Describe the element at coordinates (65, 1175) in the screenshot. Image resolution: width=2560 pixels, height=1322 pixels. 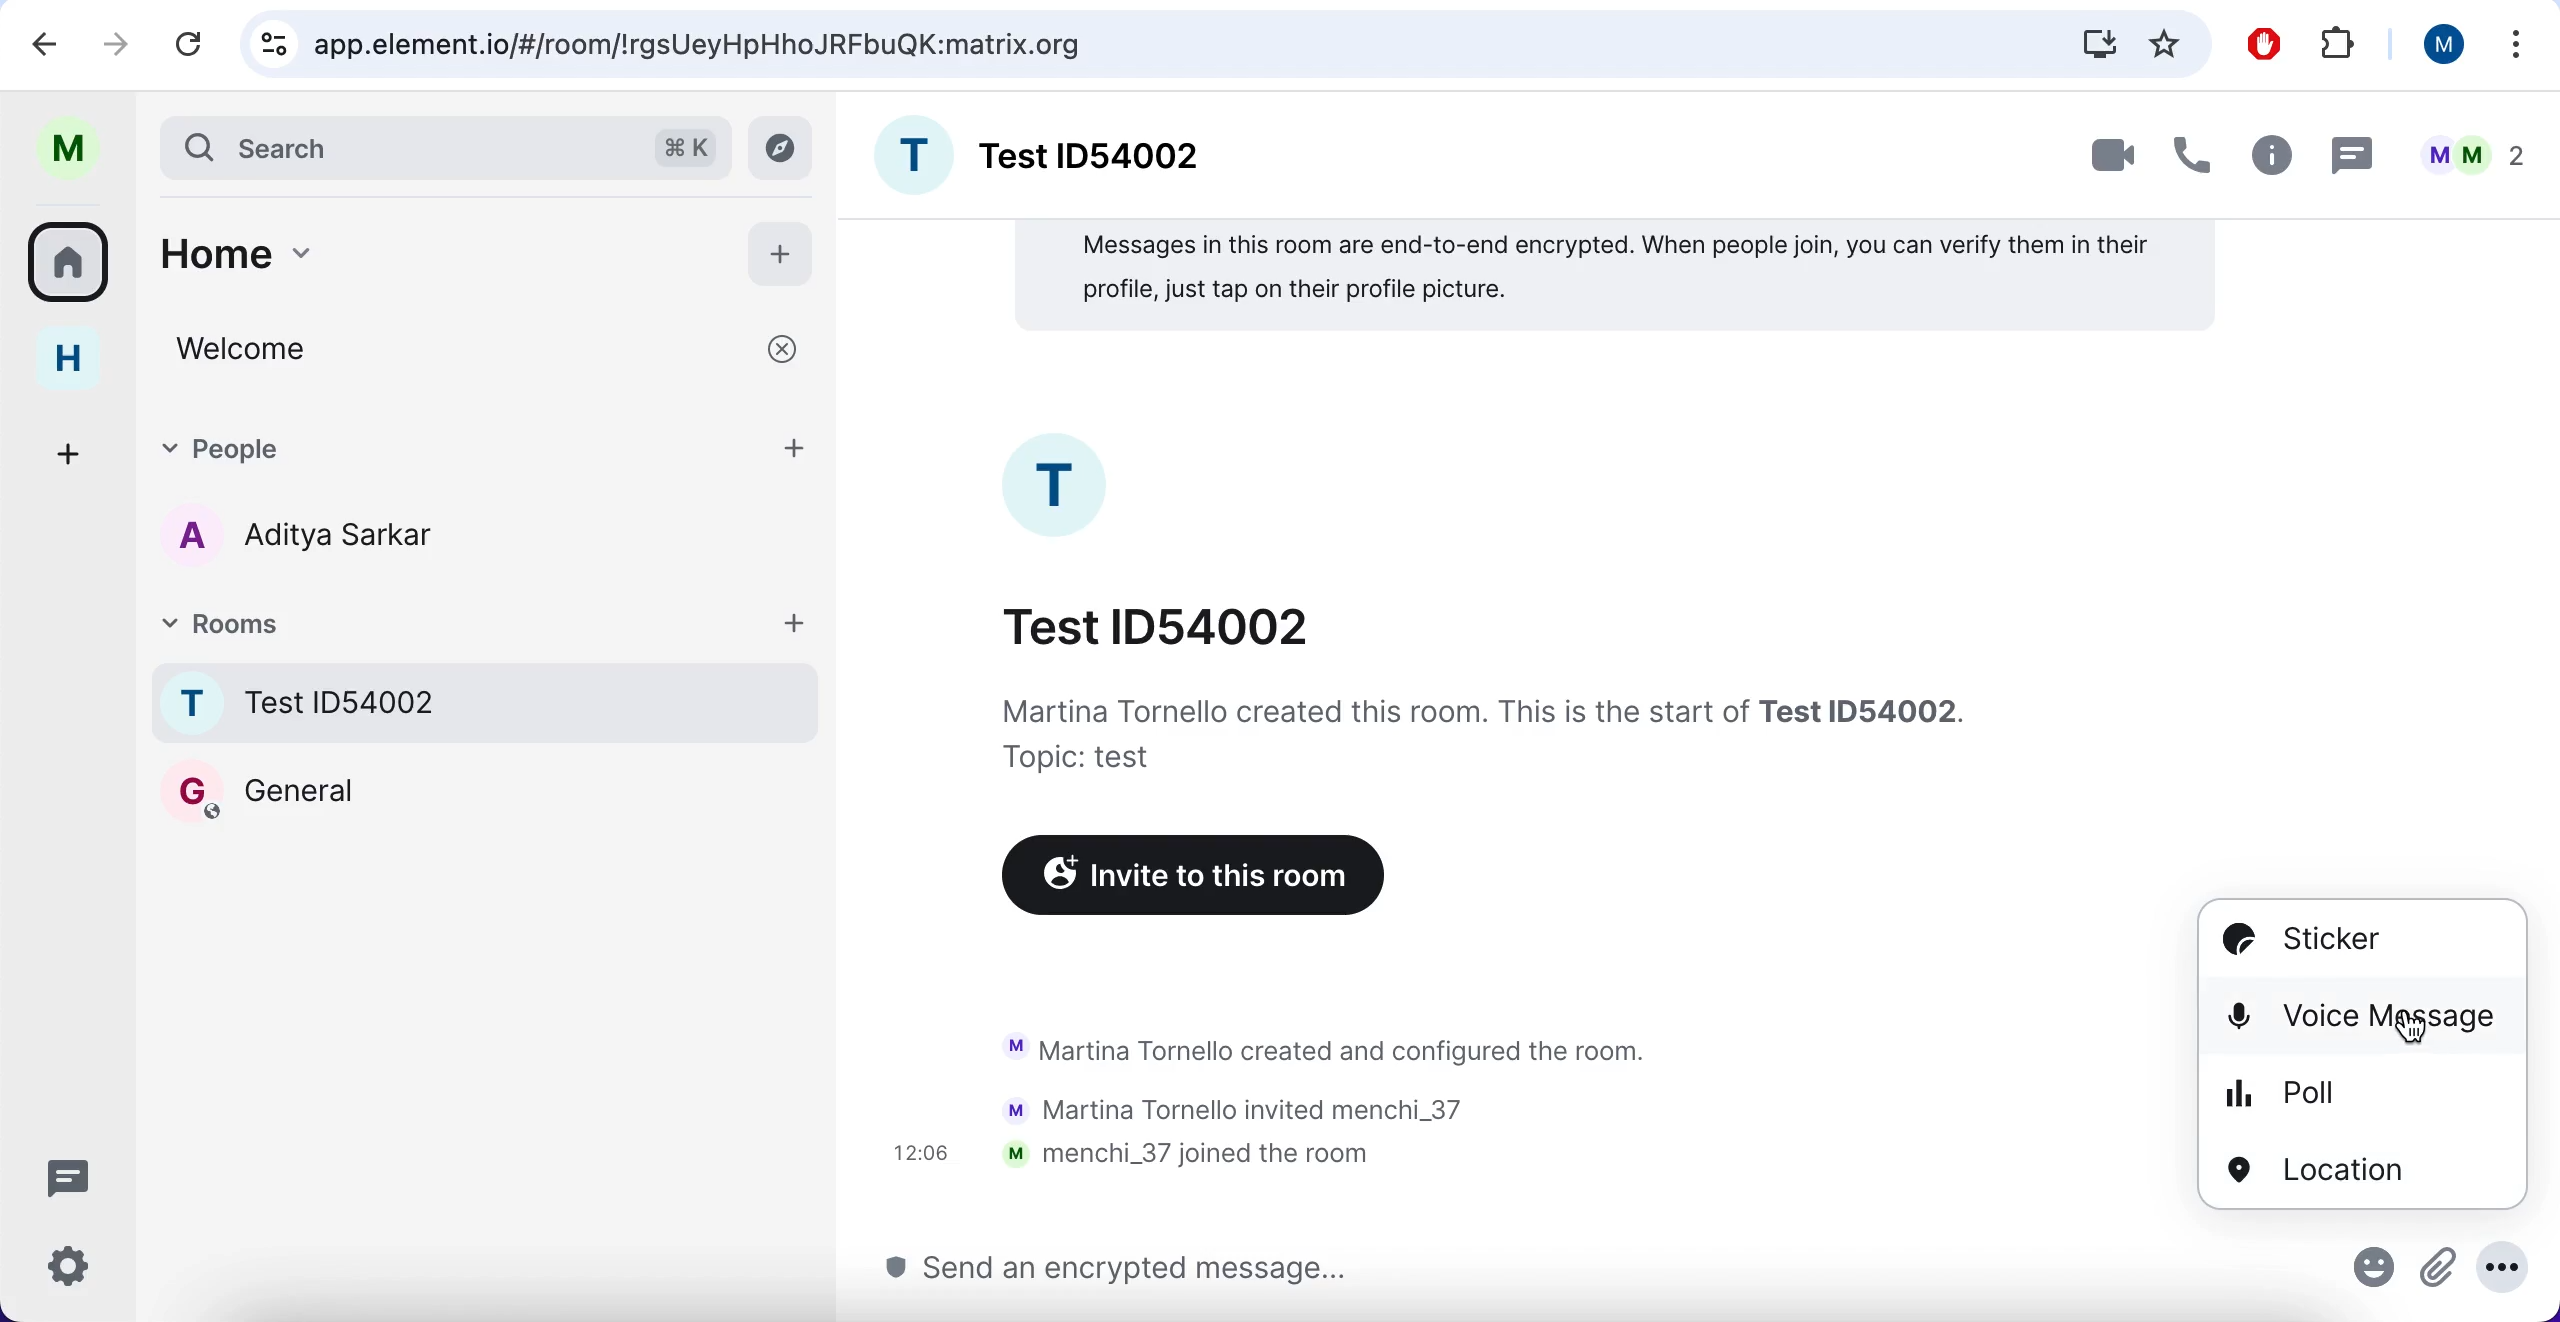
I see `threads` at that location.